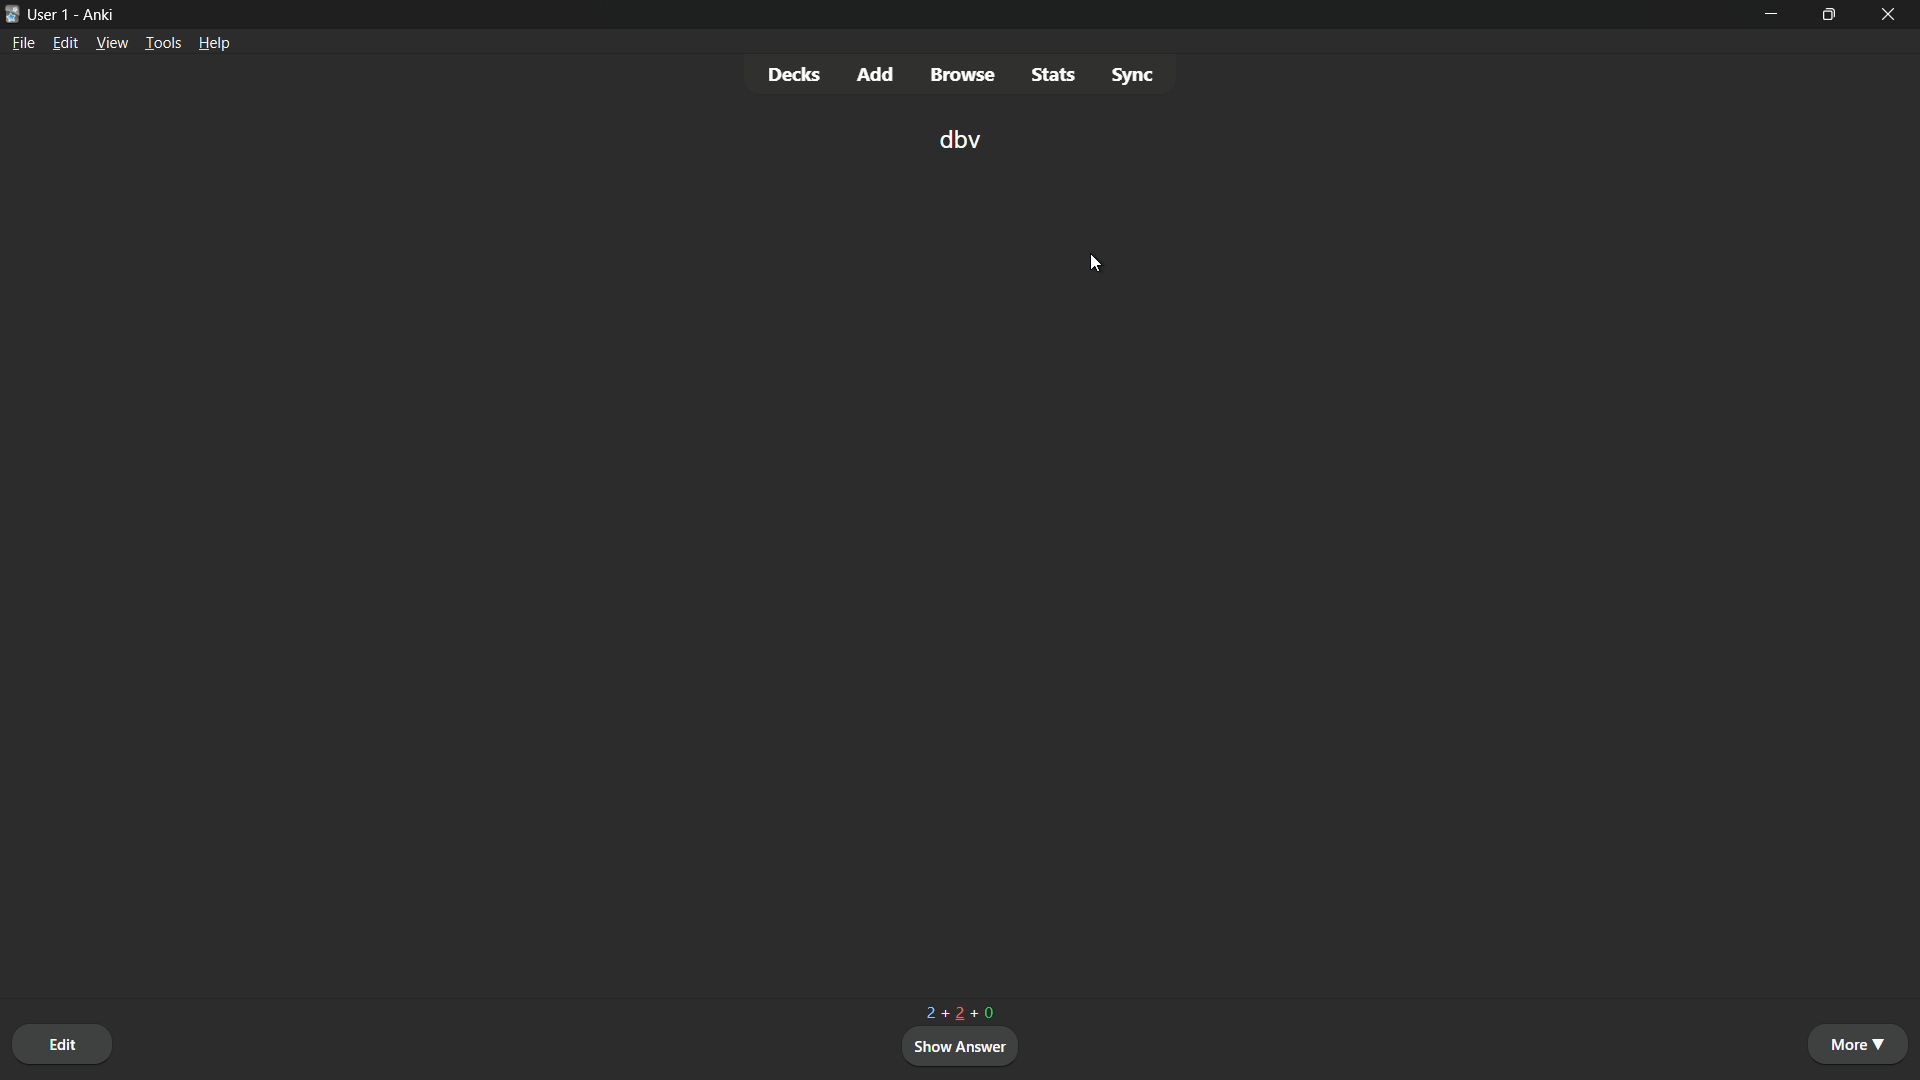 Image resolution: width=1920 pixels, height=1080 pixels. I want to click on more, so click(1861, 1044).